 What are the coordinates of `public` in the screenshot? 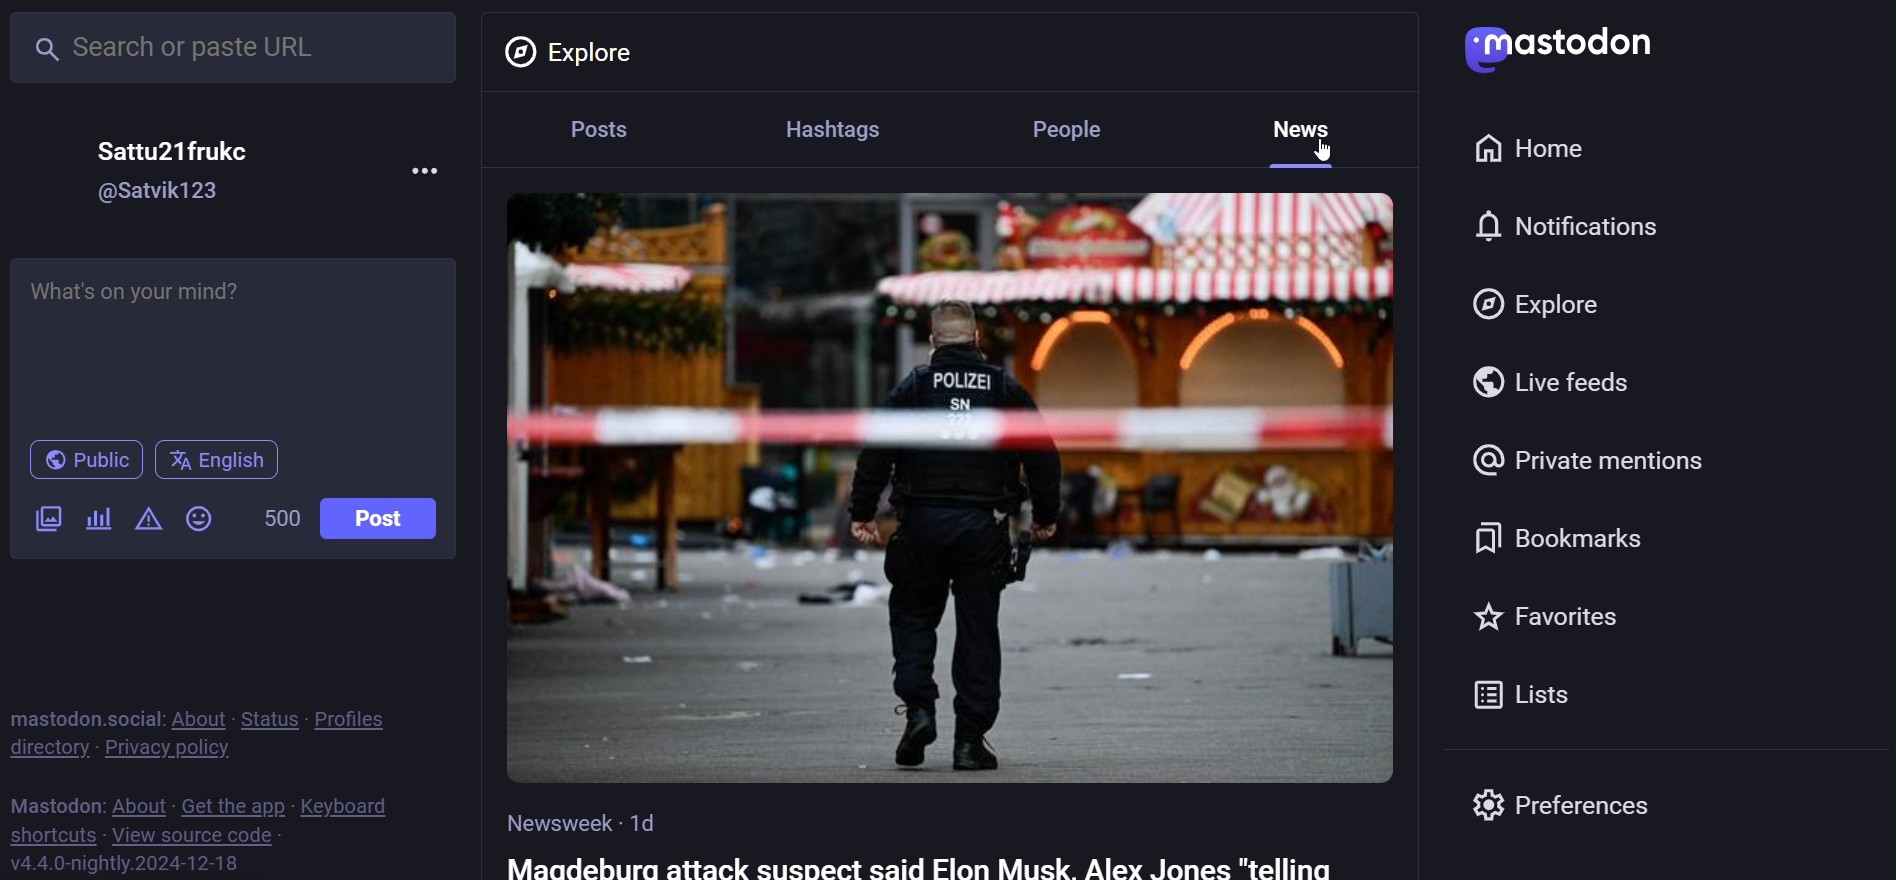 It's located at (83, 461).